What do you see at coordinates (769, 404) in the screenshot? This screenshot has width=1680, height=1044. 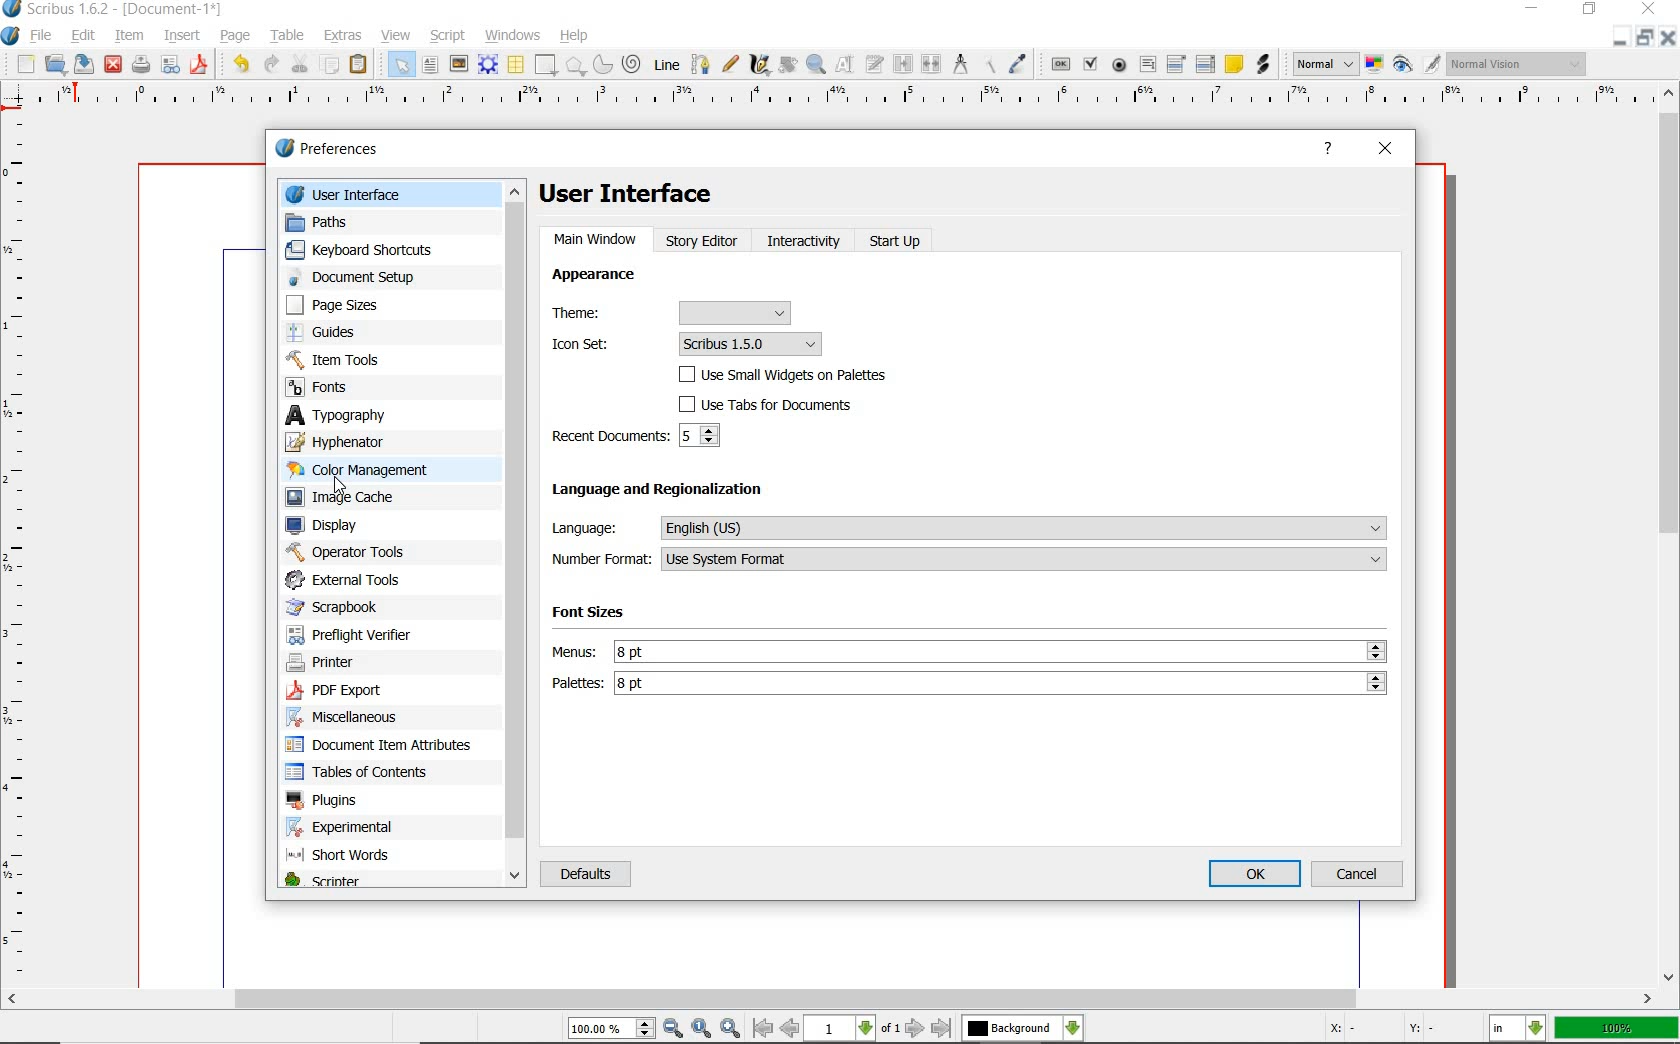 I see `USE TABS FOR DOCUMENTS` at bounding box center [769, 404].